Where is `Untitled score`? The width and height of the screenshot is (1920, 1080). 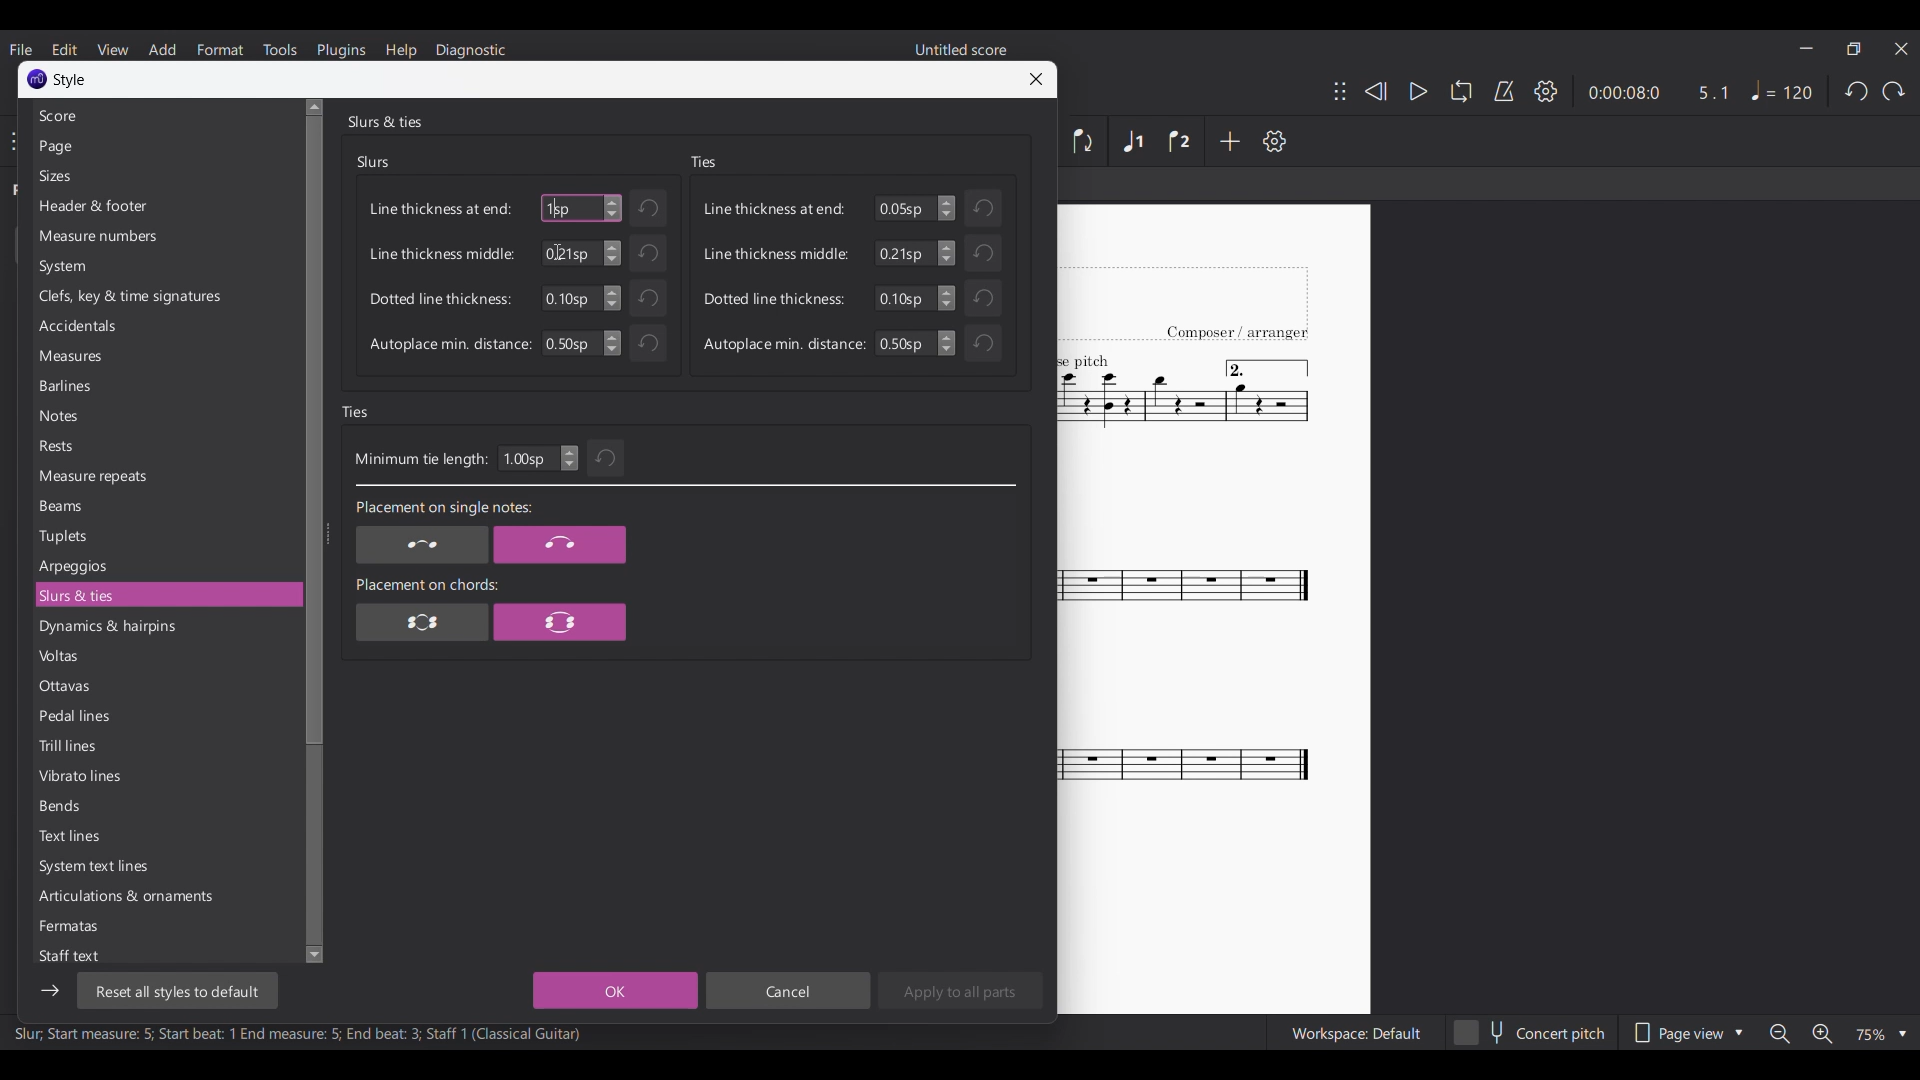 Untitled score is located at coordinates (961, 49).